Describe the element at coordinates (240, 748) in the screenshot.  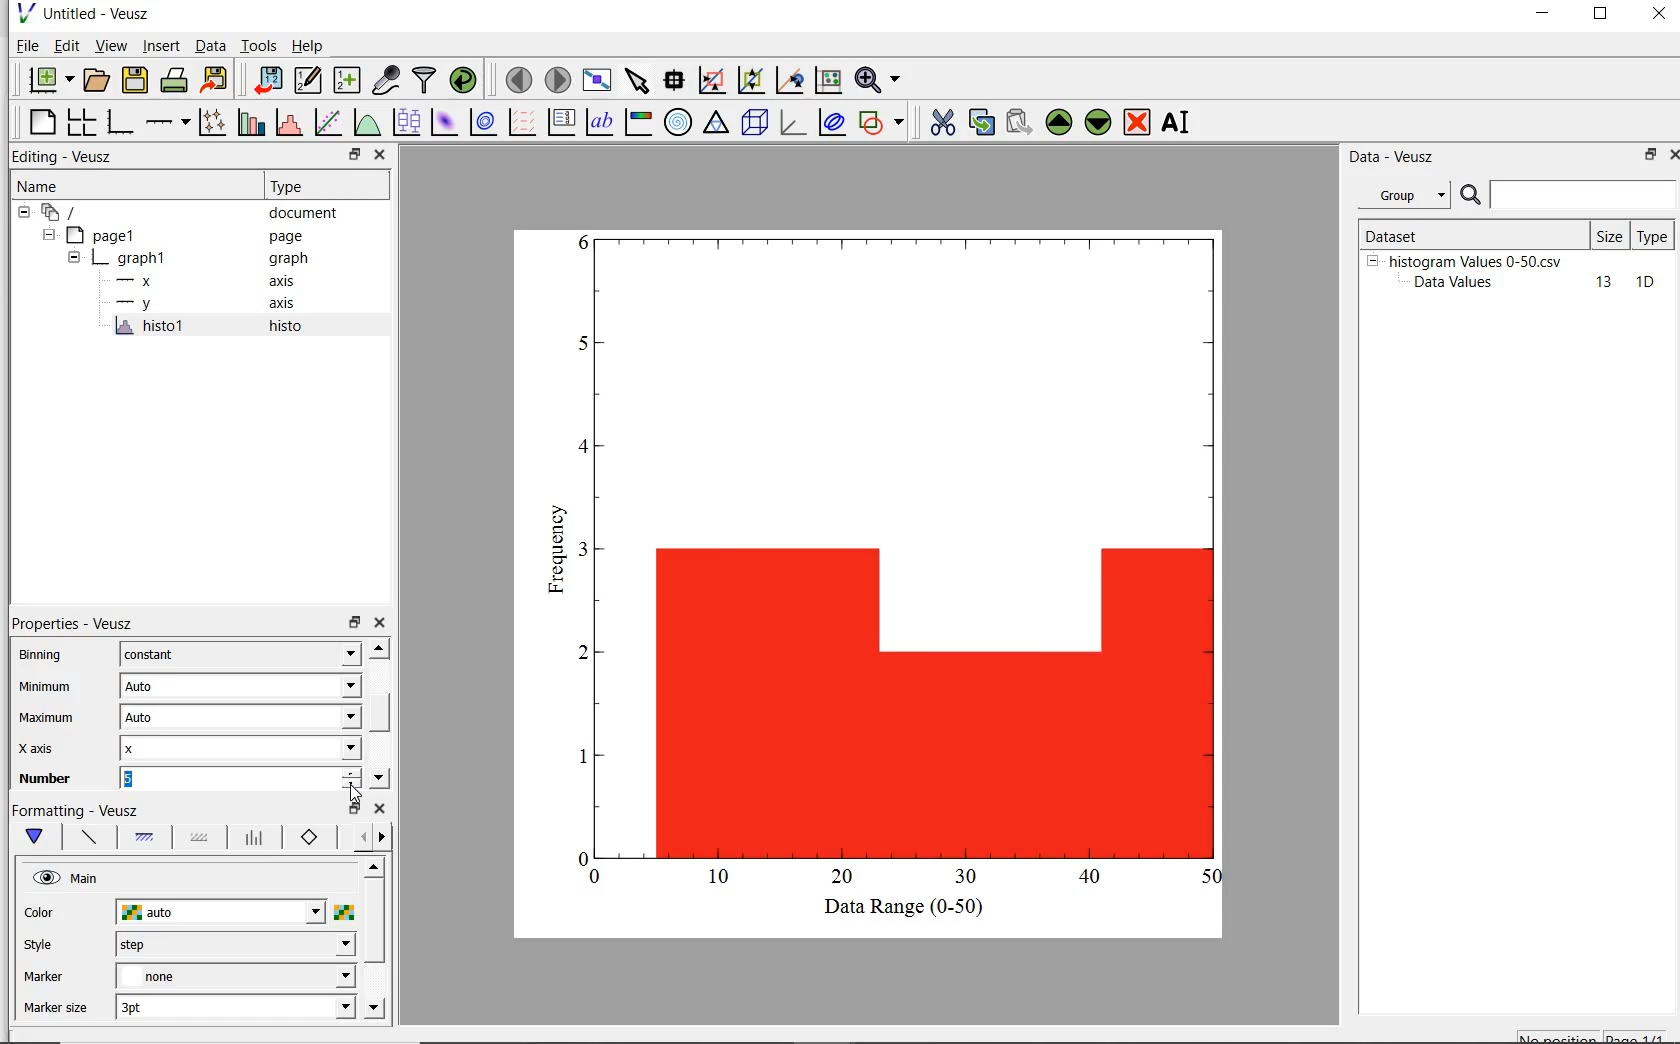
I see `x` at that location.